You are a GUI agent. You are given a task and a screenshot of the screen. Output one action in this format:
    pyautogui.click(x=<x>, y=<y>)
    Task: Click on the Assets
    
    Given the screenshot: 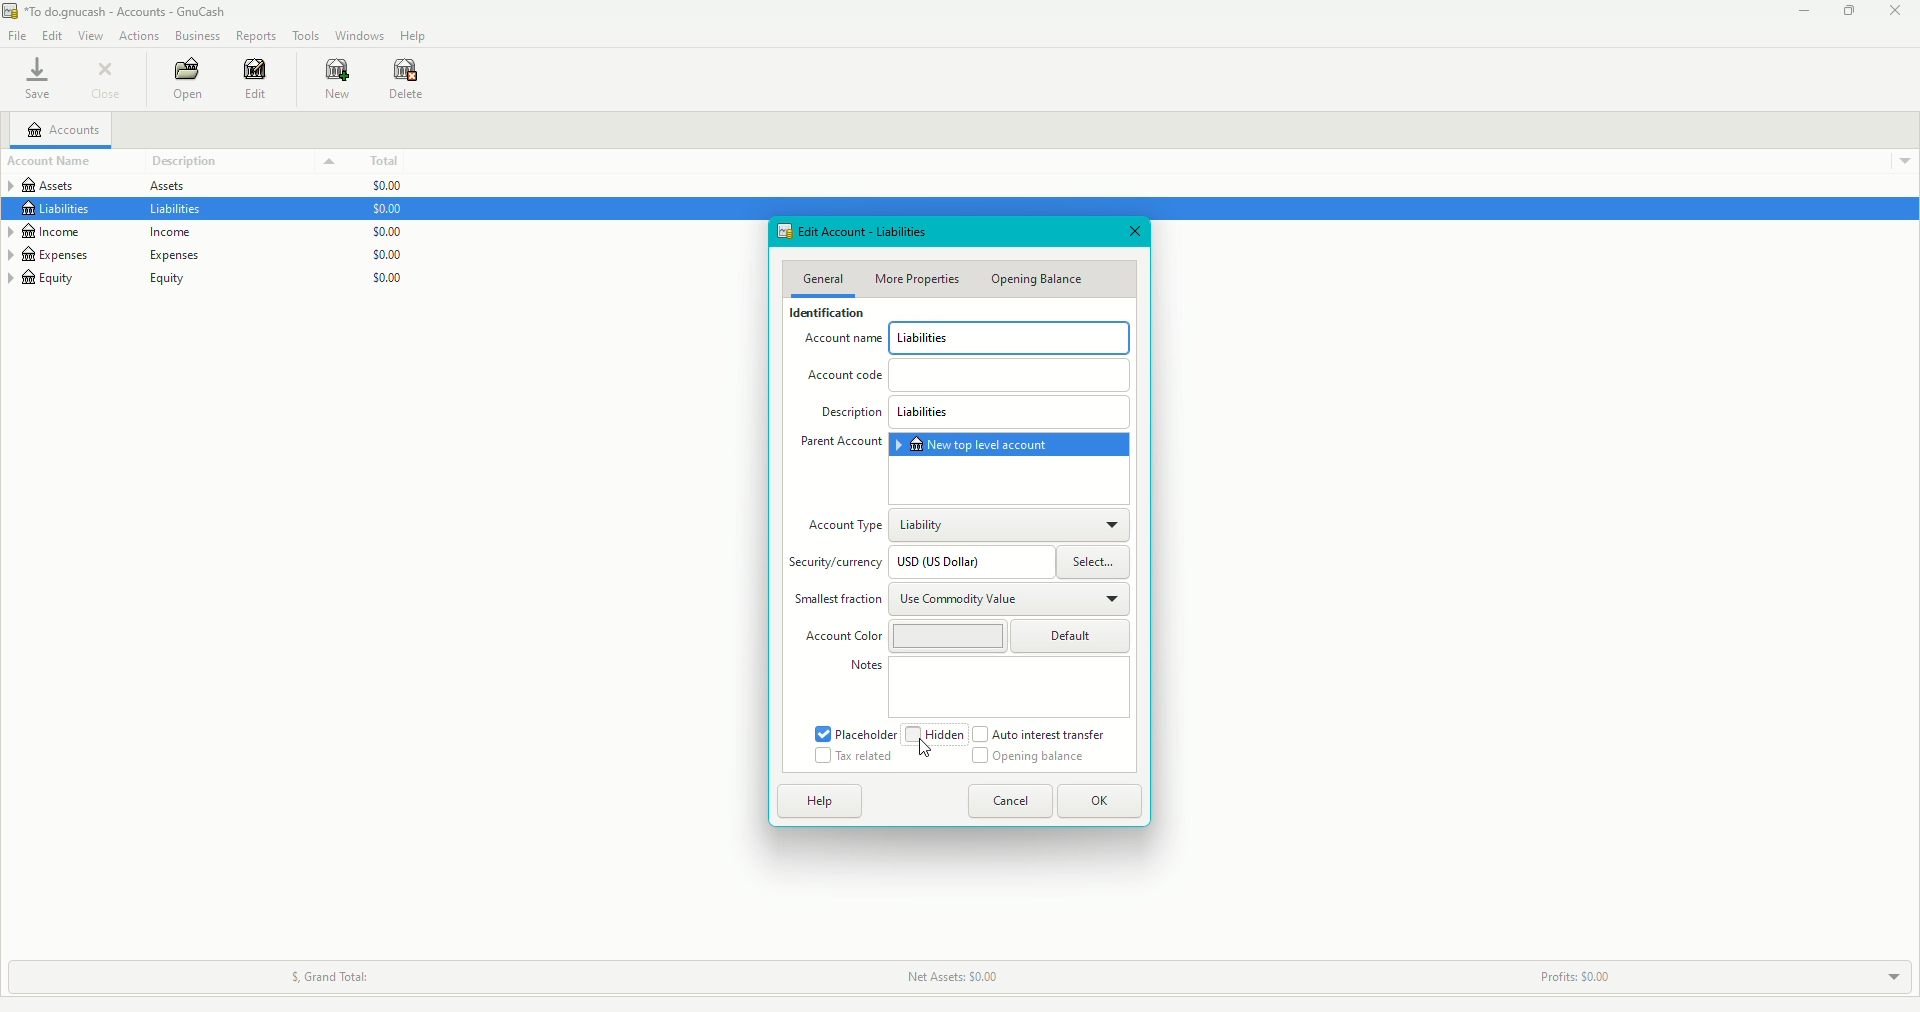 What is the action you would take?
    pyautogui.click(x=110, y=185)
    